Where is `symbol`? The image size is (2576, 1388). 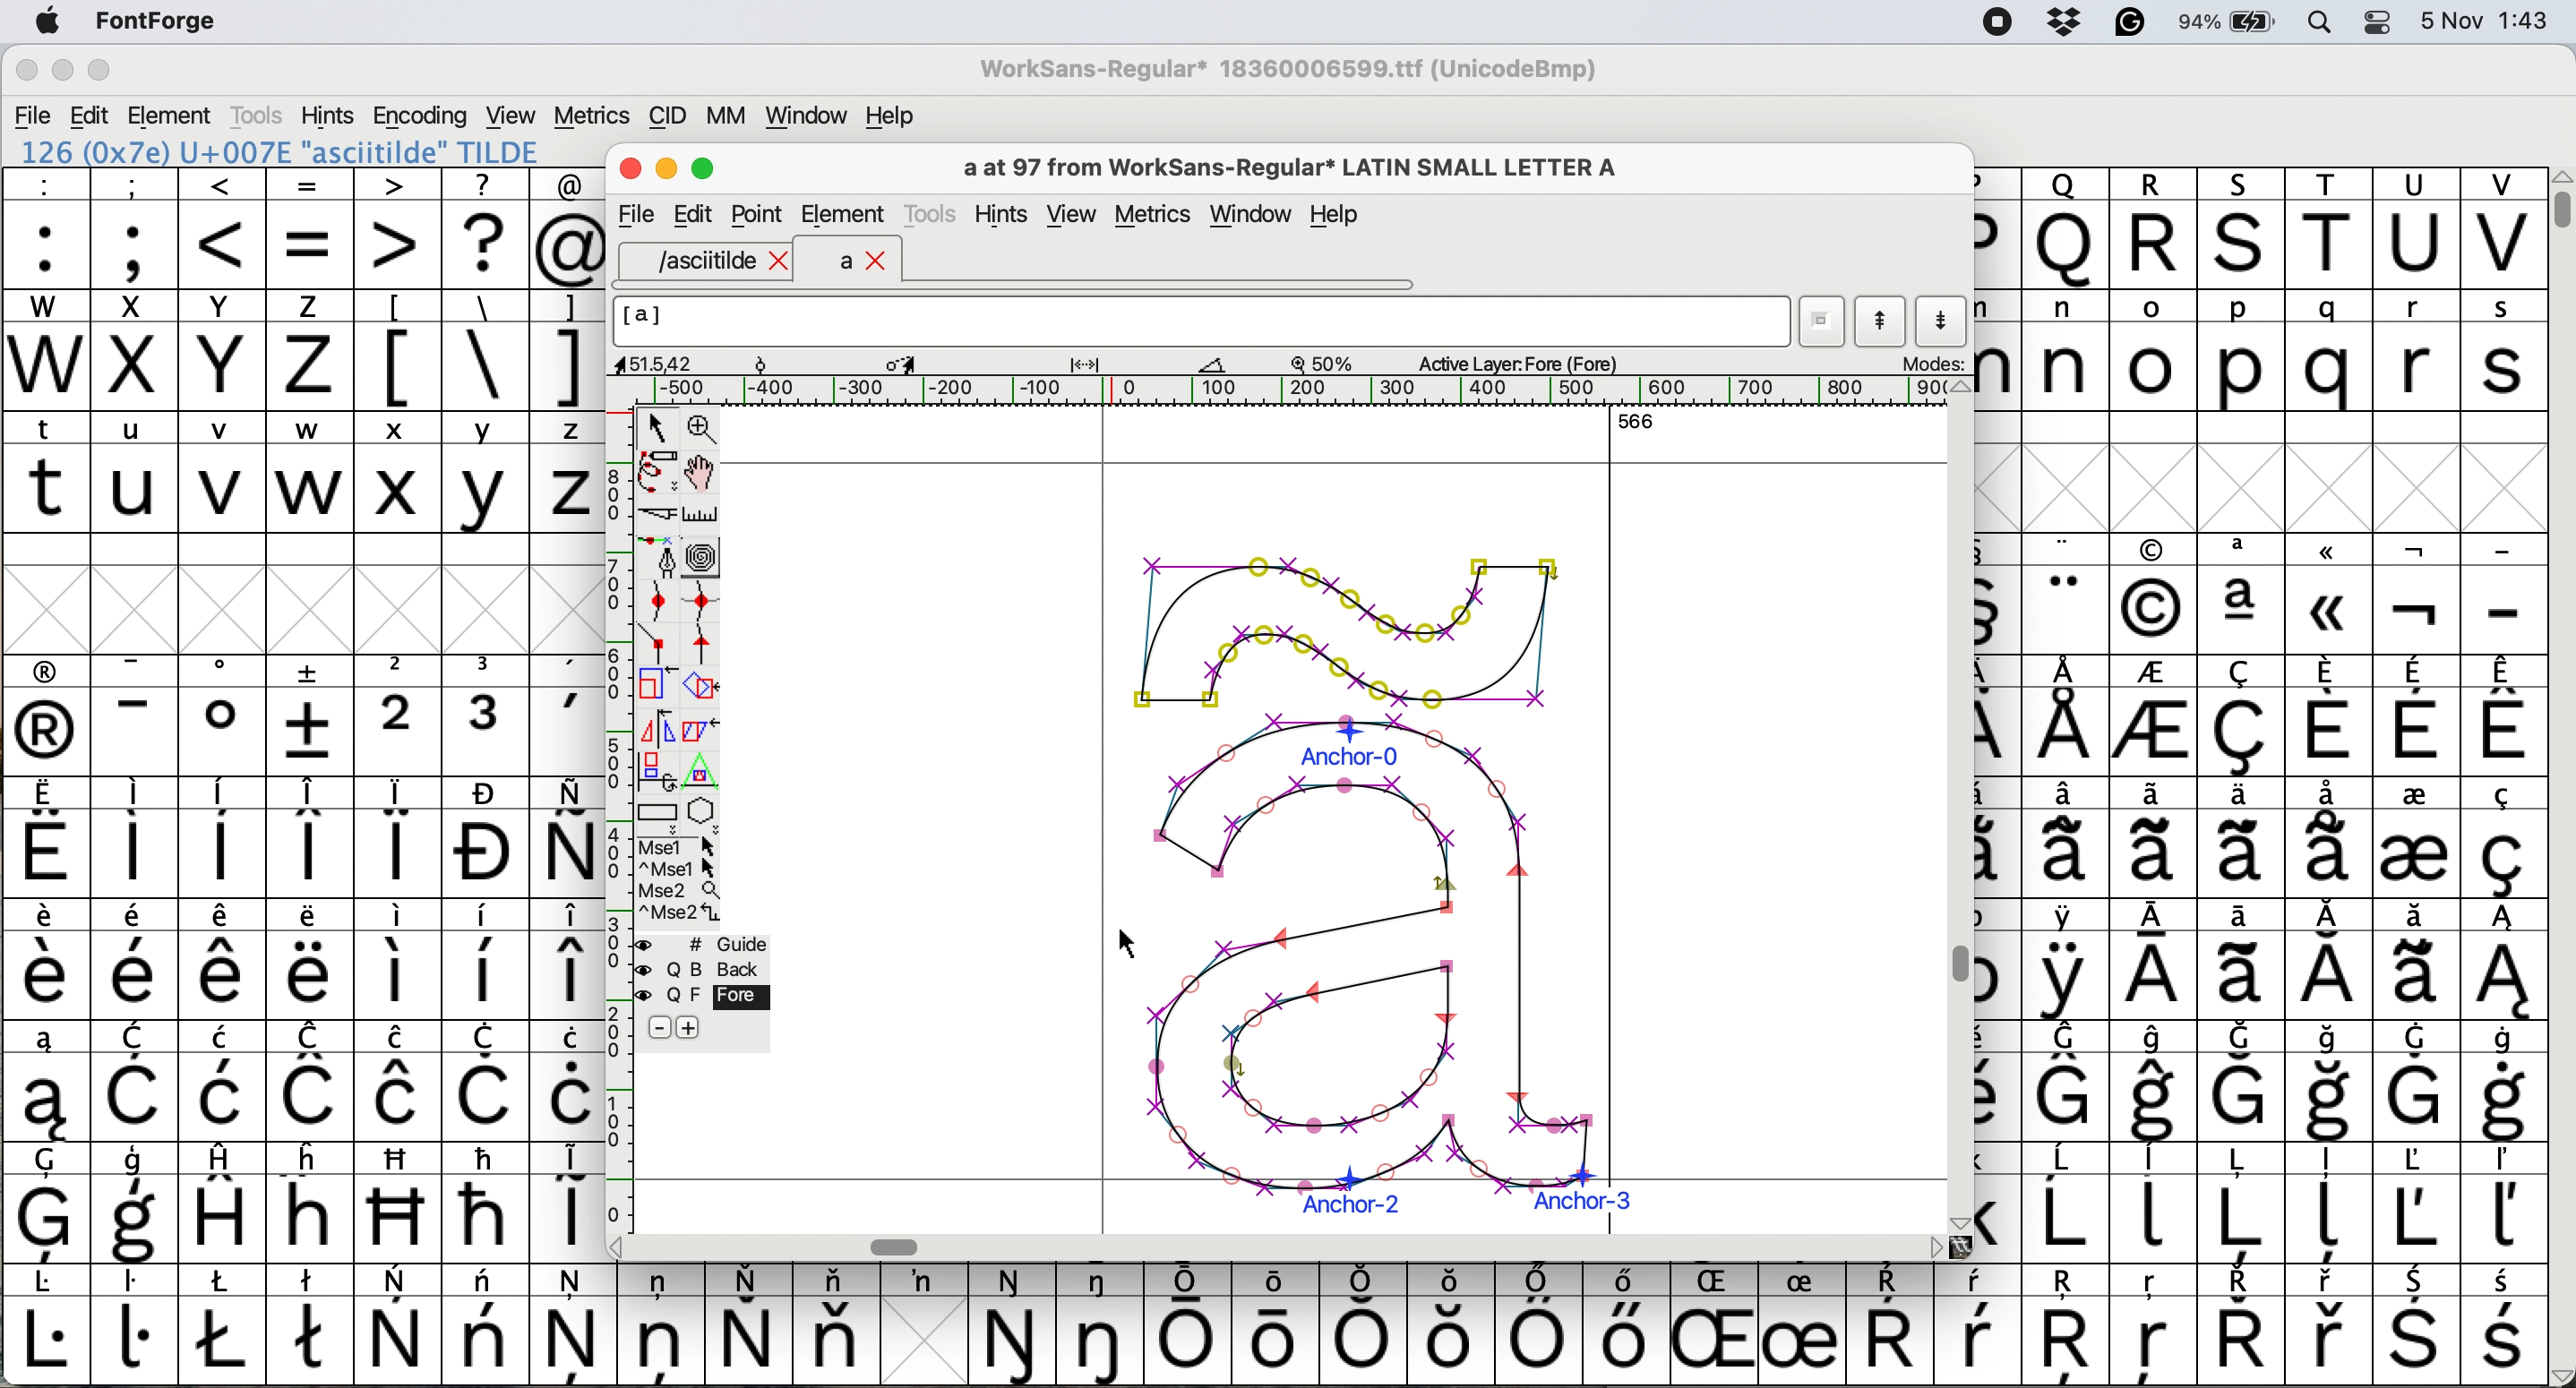
symbol is located at coordinates (313, 715).